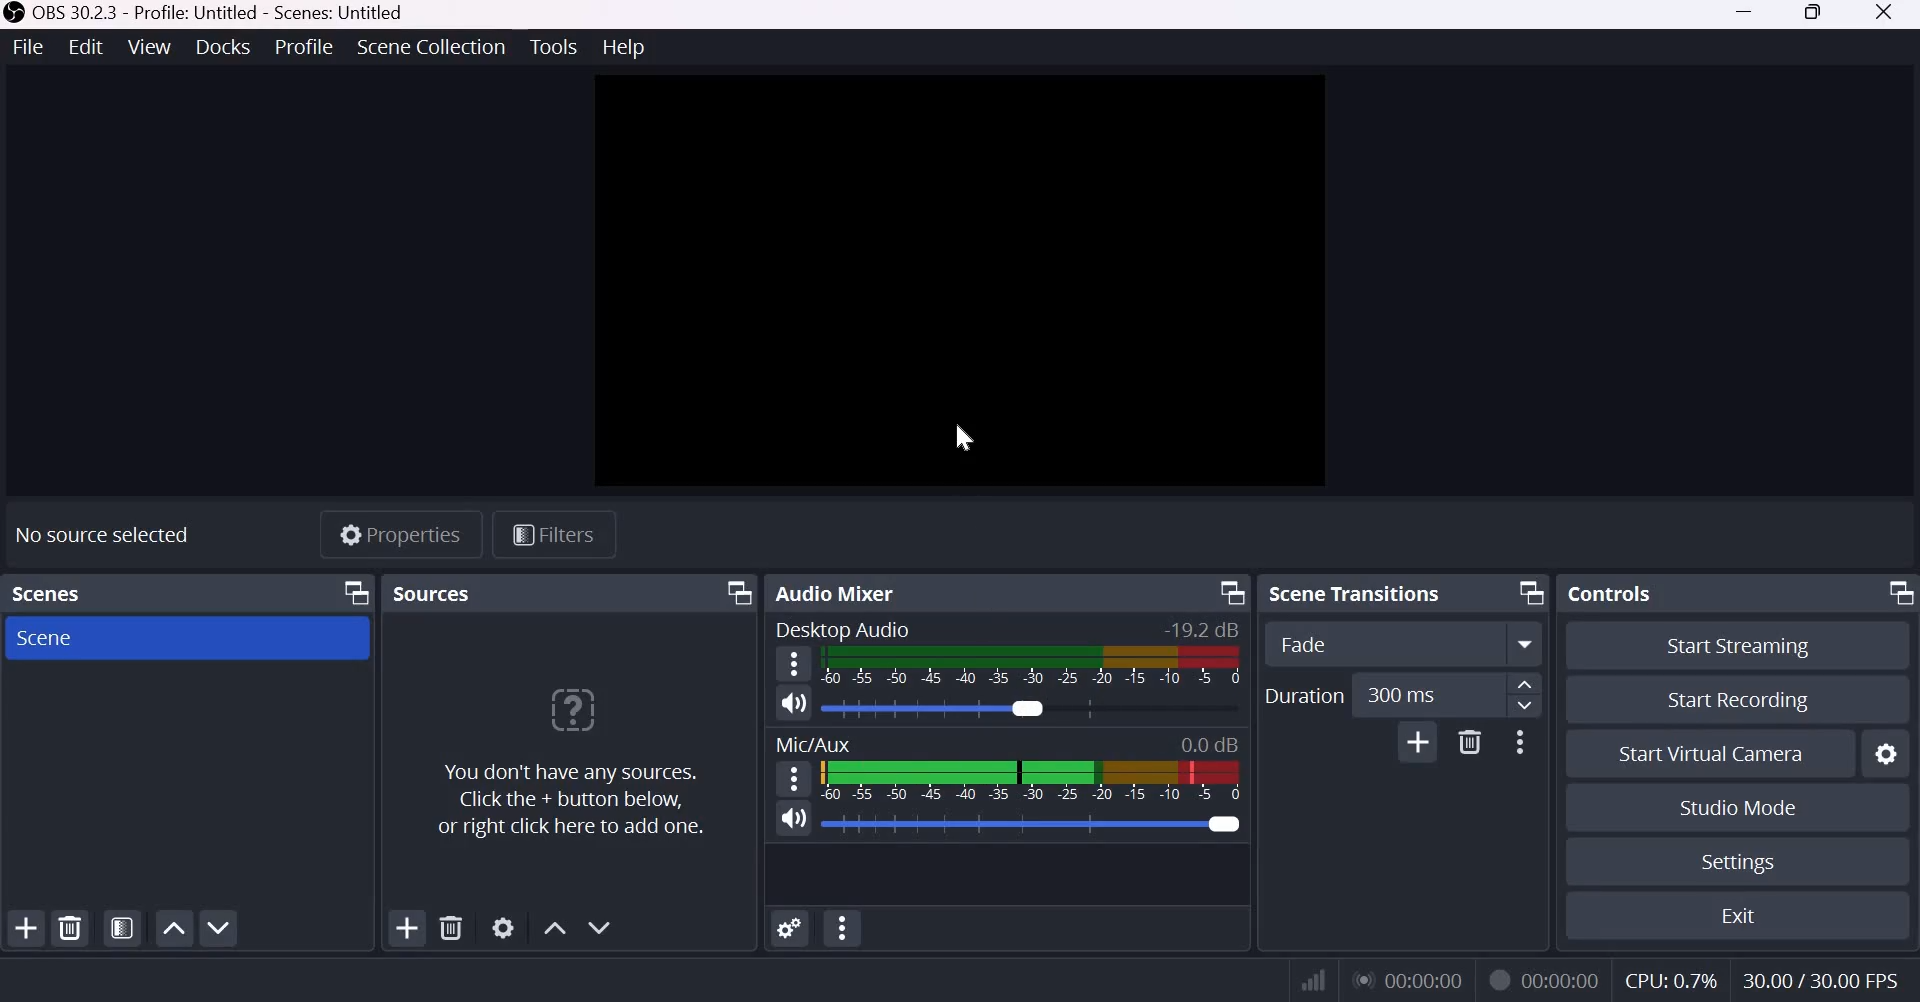 The height and width of the screenshot is (1002, 1920). Describe the element at coordinates (1748, 15) in the screenshot. I see `Minimize` at that location.